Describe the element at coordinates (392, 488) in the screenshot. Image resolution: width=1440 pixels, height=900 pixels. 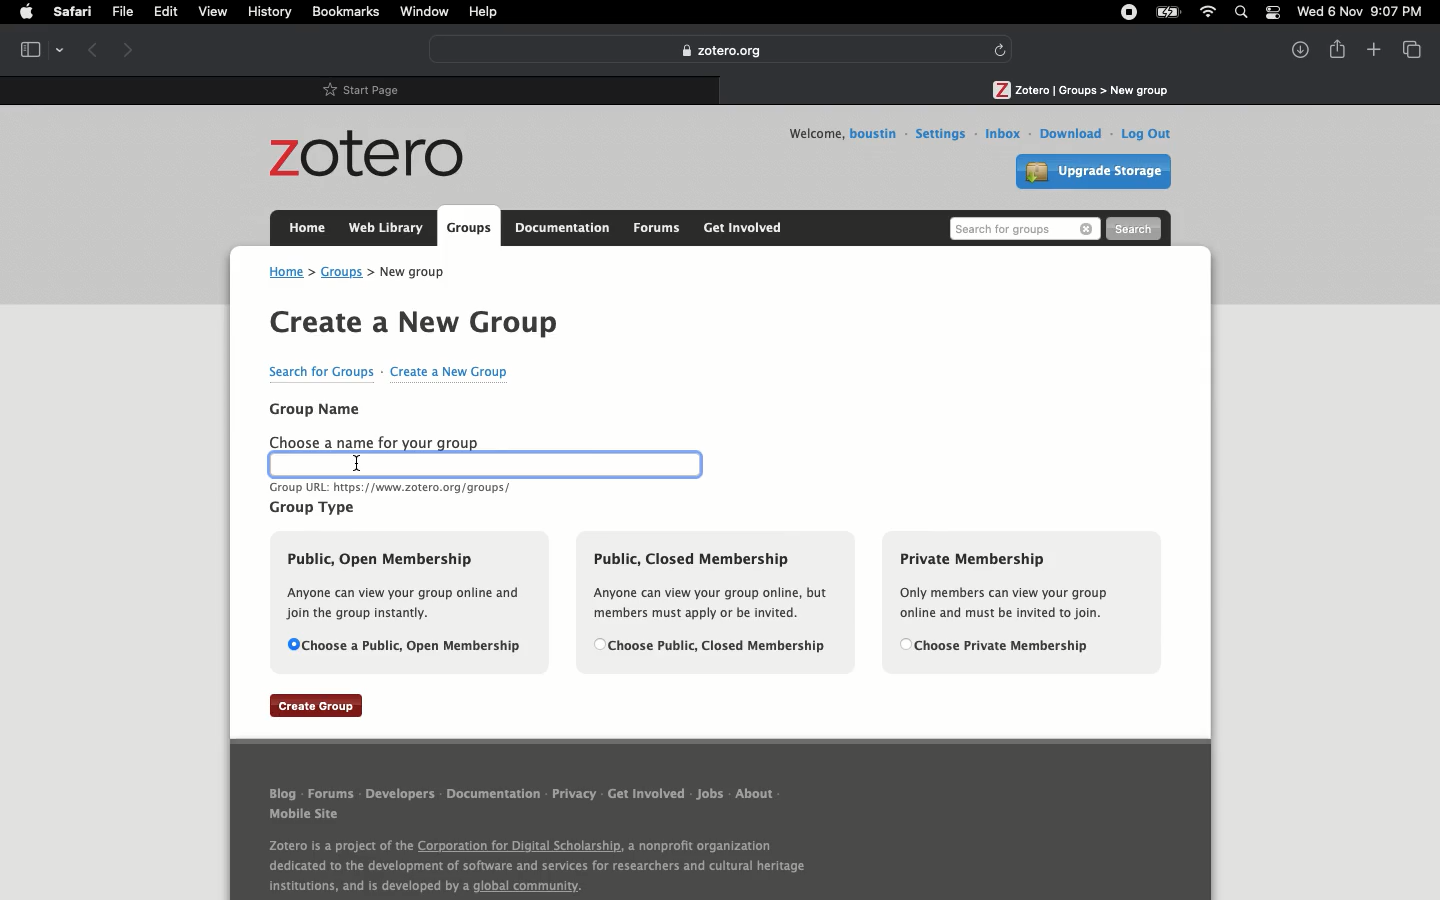
I see ` URL text` at that location.